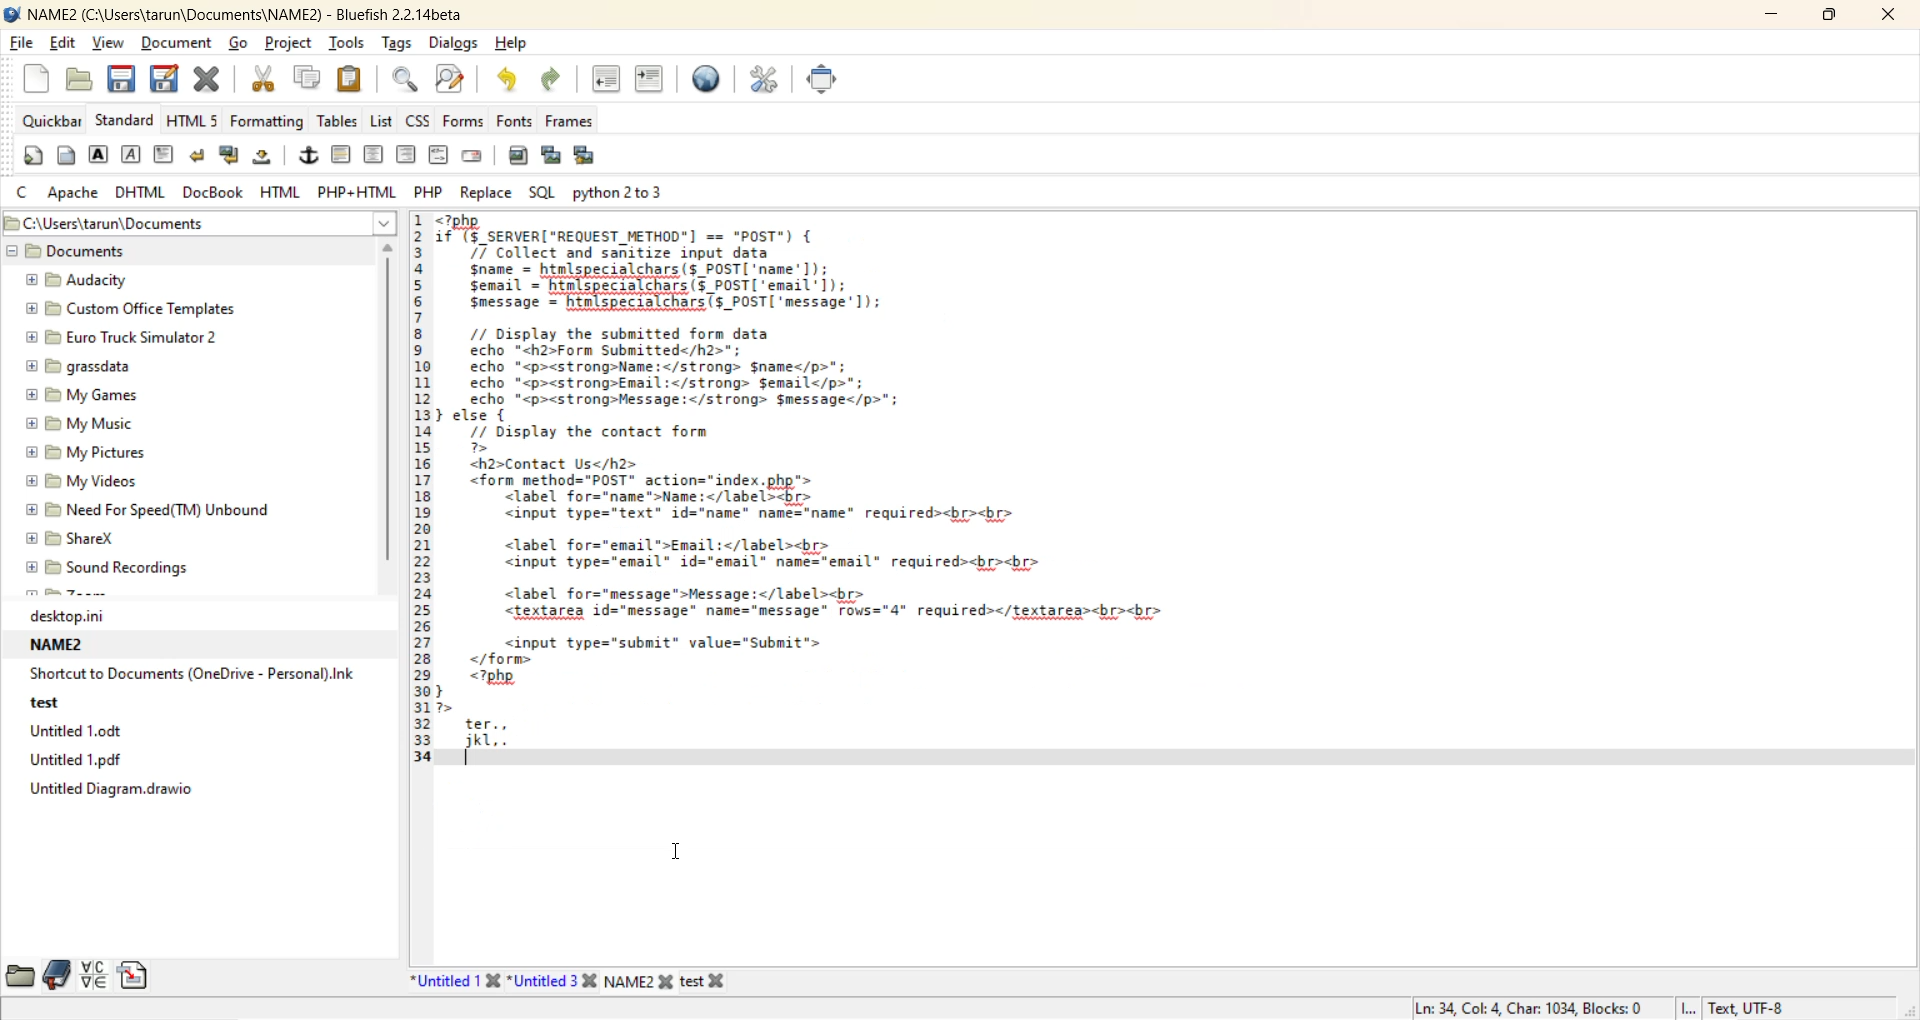 This screenshot has height=1020, width=1920. Describe the element at coordinates (98, 480) in the screenshot. I see `My Videos` at that location.